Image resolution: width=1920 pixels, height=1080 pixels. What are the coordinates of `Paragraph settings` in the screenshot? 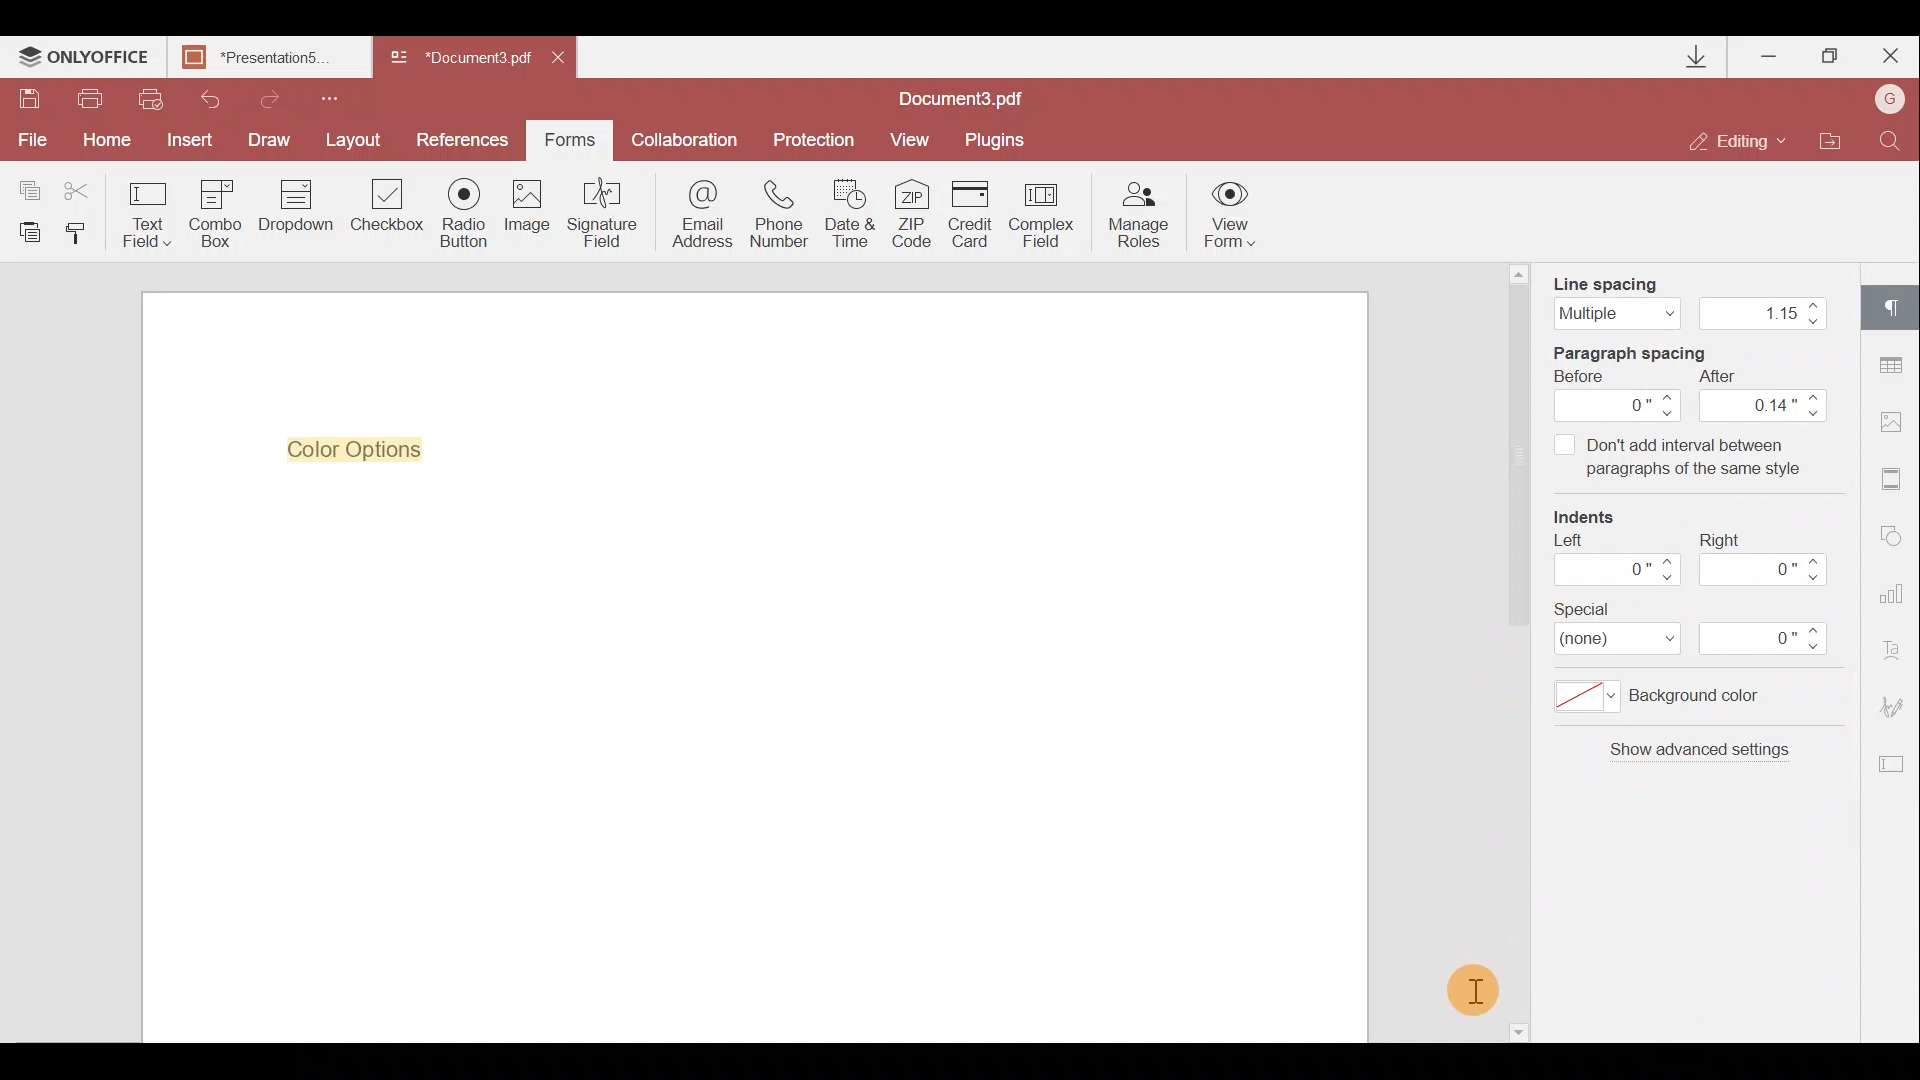 It's located at (1892, 305).